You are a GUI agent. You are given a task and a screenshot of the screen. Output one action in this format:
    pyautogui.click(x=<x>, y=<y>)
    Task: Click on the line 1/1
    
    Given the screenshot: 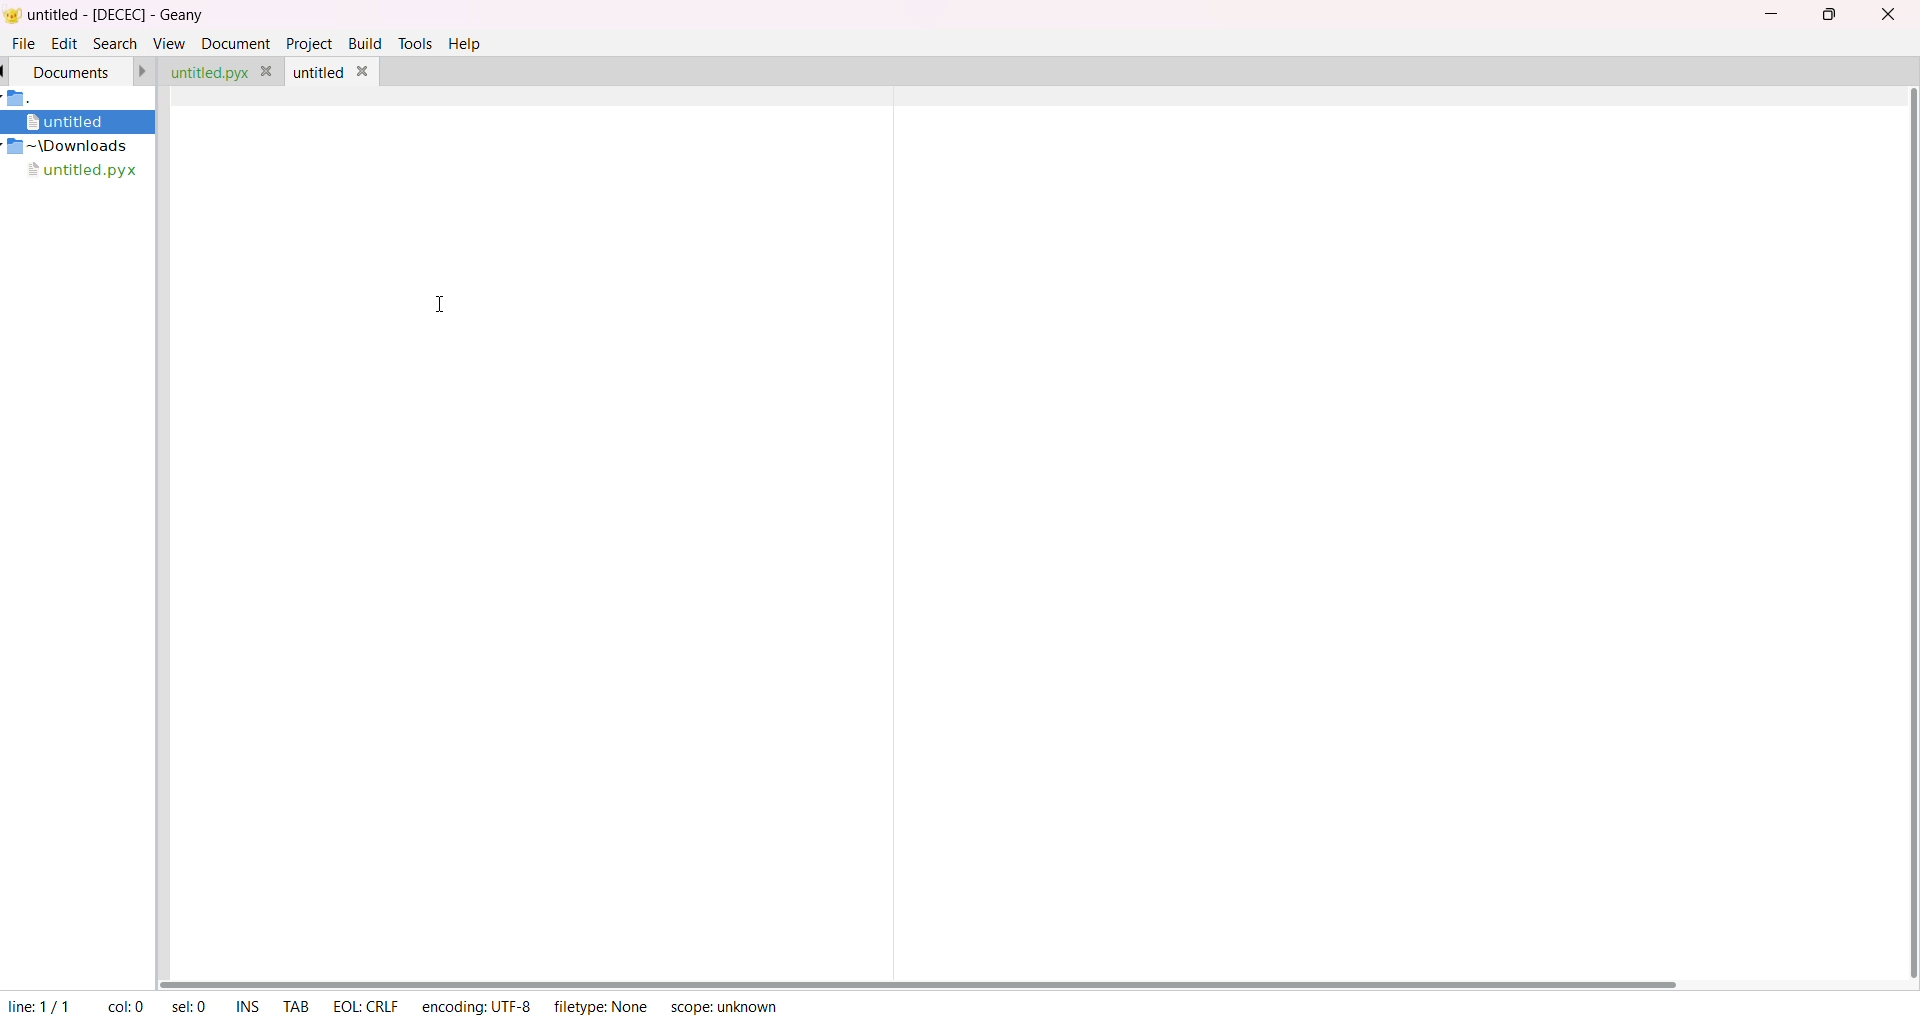 What is the action you would take?
    pyautogui.click(x=38, y=1003)
    